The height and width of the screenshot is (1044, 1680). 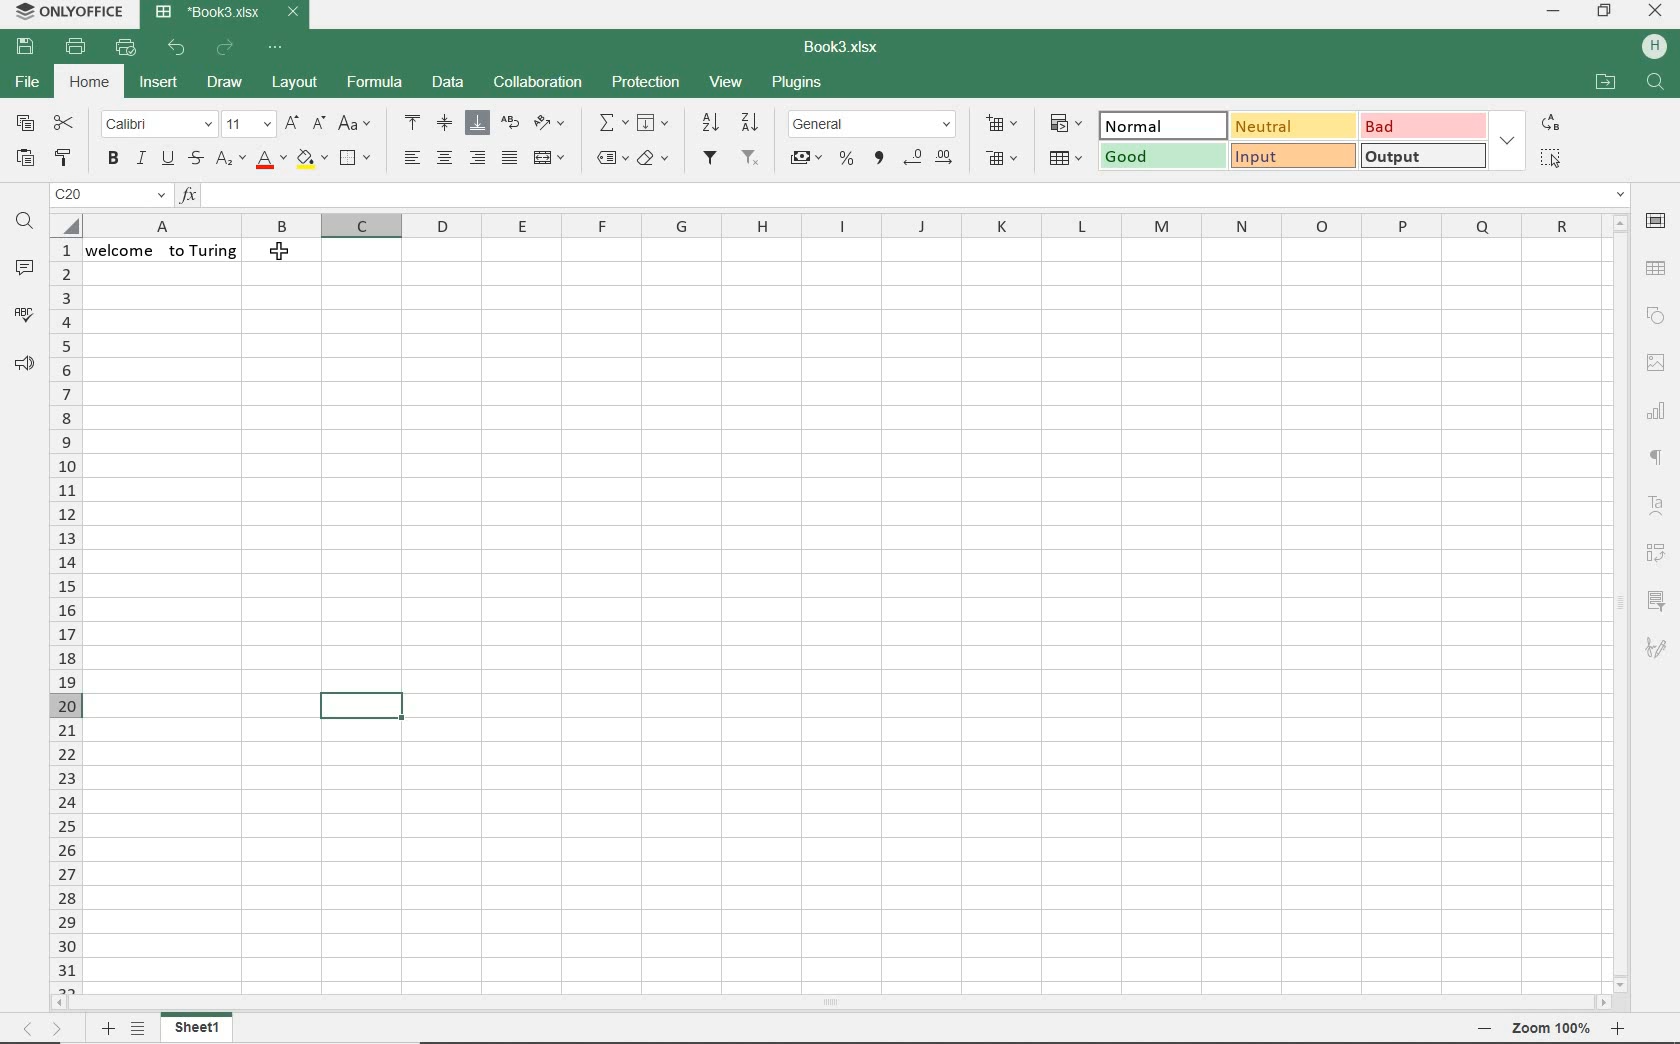 I want to click on zoom out, so click(x=1549, y=1028).